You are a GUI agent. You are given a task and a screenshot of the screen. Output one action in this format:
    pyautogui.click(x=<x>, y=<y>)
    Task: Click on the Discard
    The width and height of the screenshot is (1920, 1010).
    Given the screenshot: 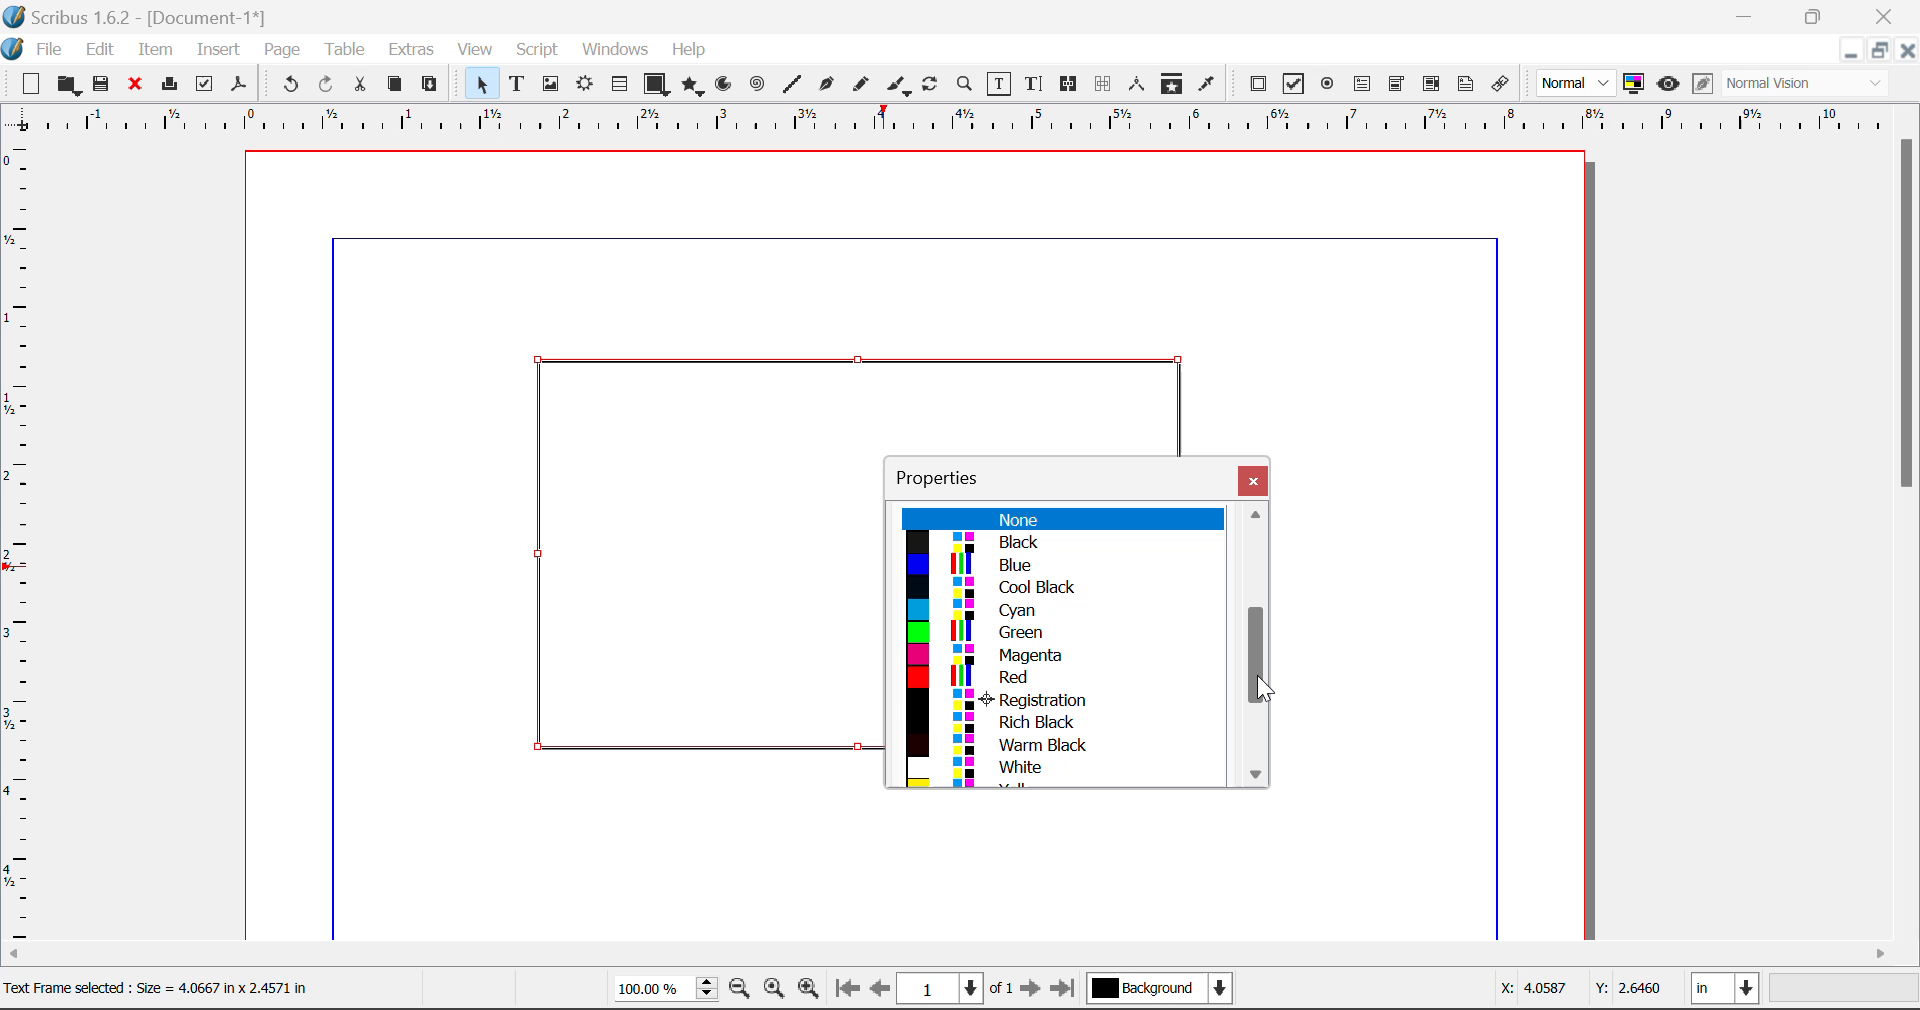 What is the action you would take?
    pyautogui.click(x=136, y=85)
    